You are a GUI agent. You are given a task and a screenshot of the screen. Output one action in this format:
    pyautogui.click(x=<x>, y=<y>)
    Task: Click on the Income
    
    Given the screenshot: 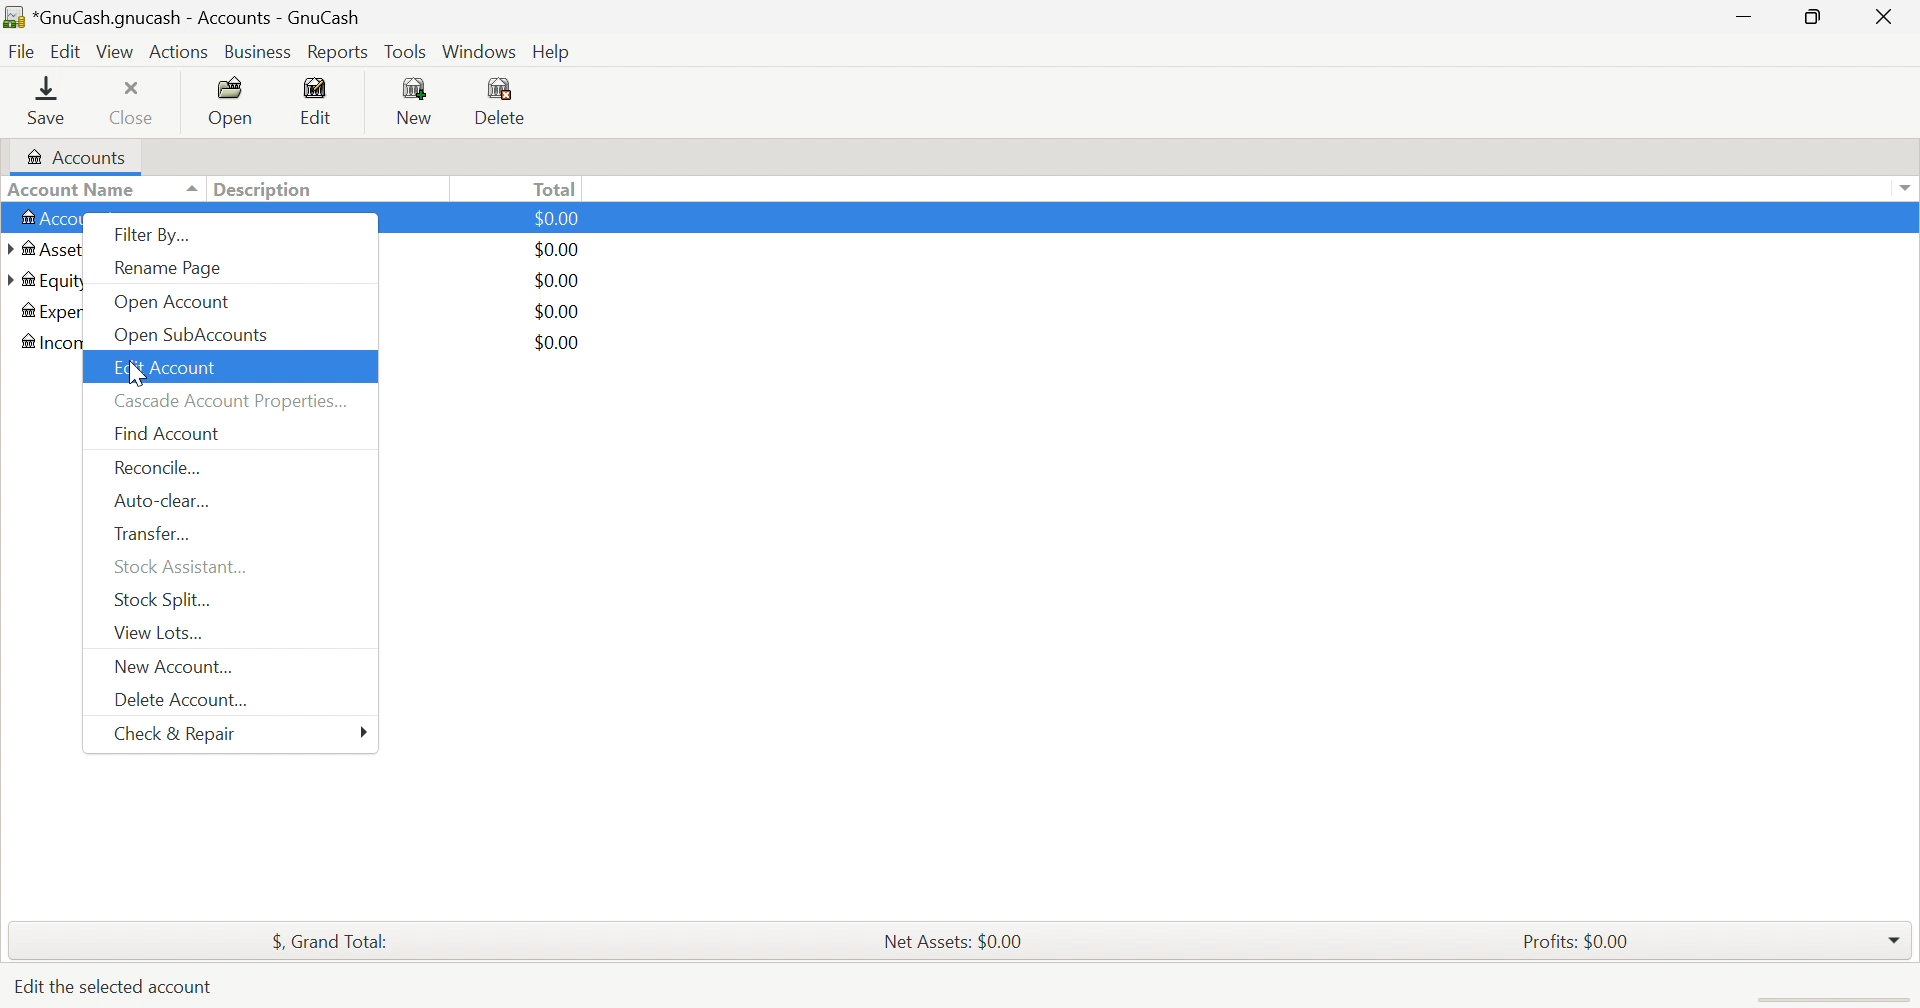 What is the action you would take?
    pyautogui.click(x=50, y=341)
    